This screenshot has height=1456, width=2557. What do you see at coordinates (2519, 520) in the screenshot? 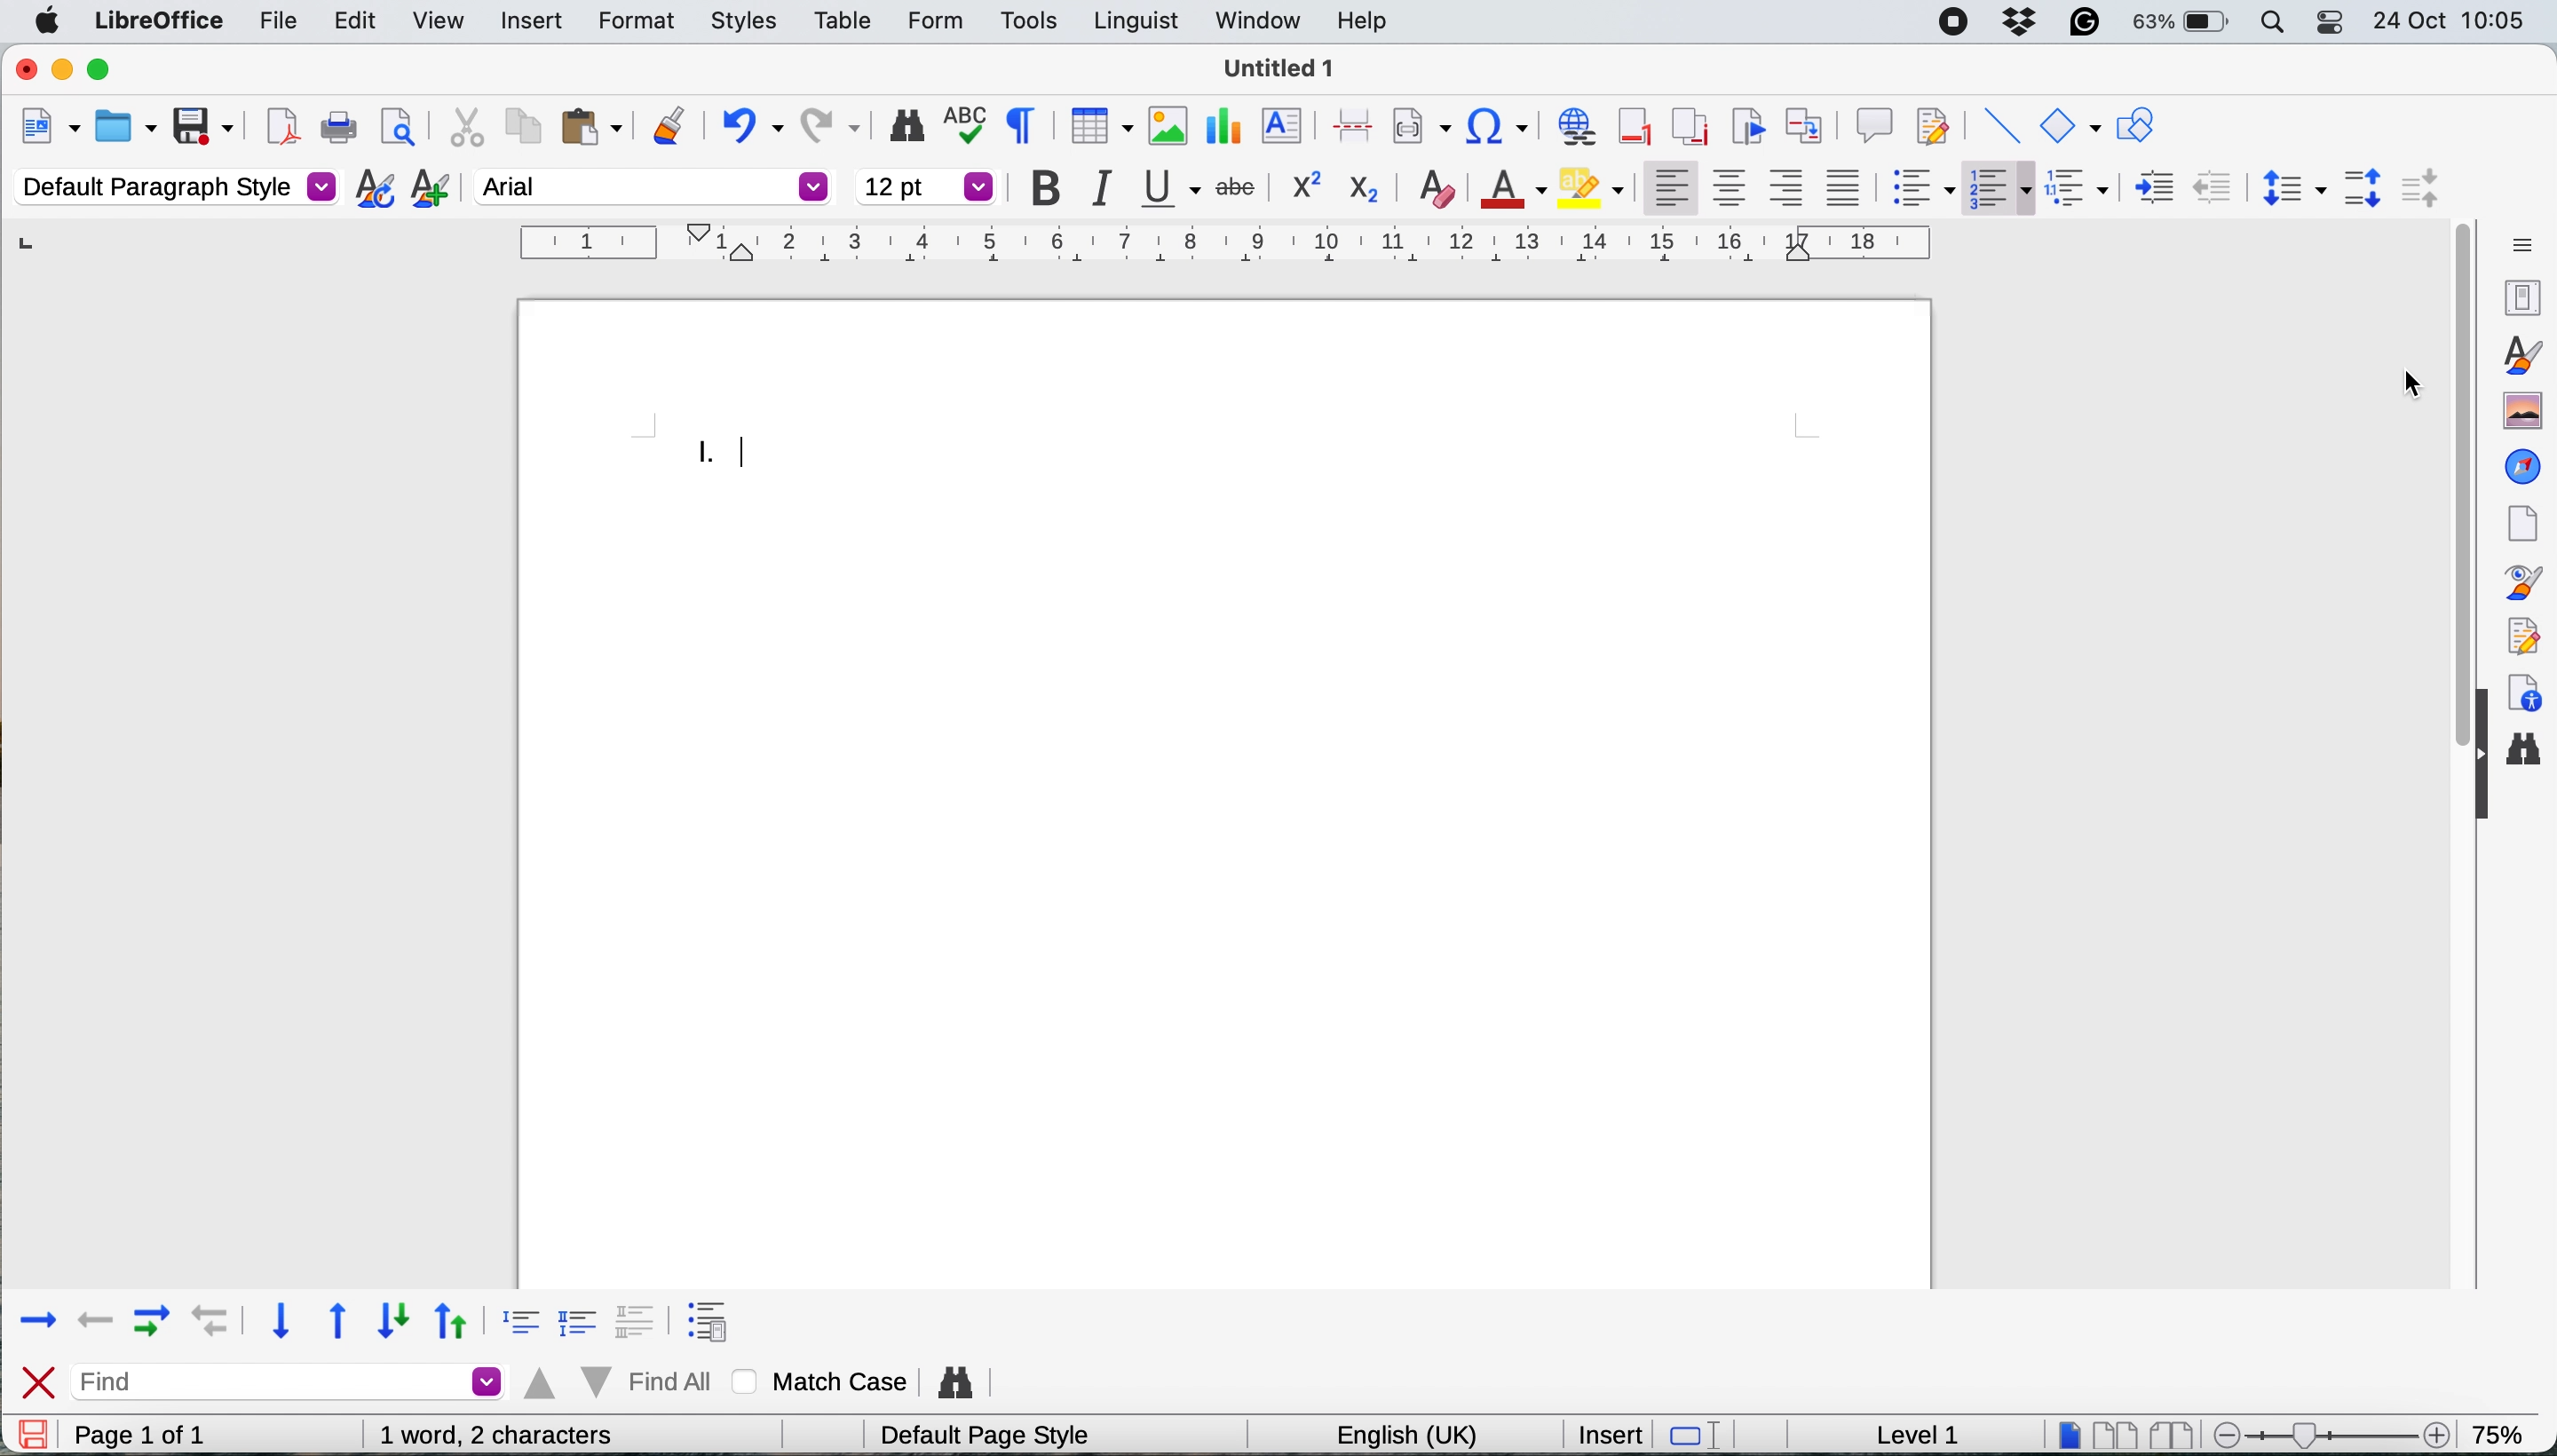
I see `page` at bounding box center [2519, 520].